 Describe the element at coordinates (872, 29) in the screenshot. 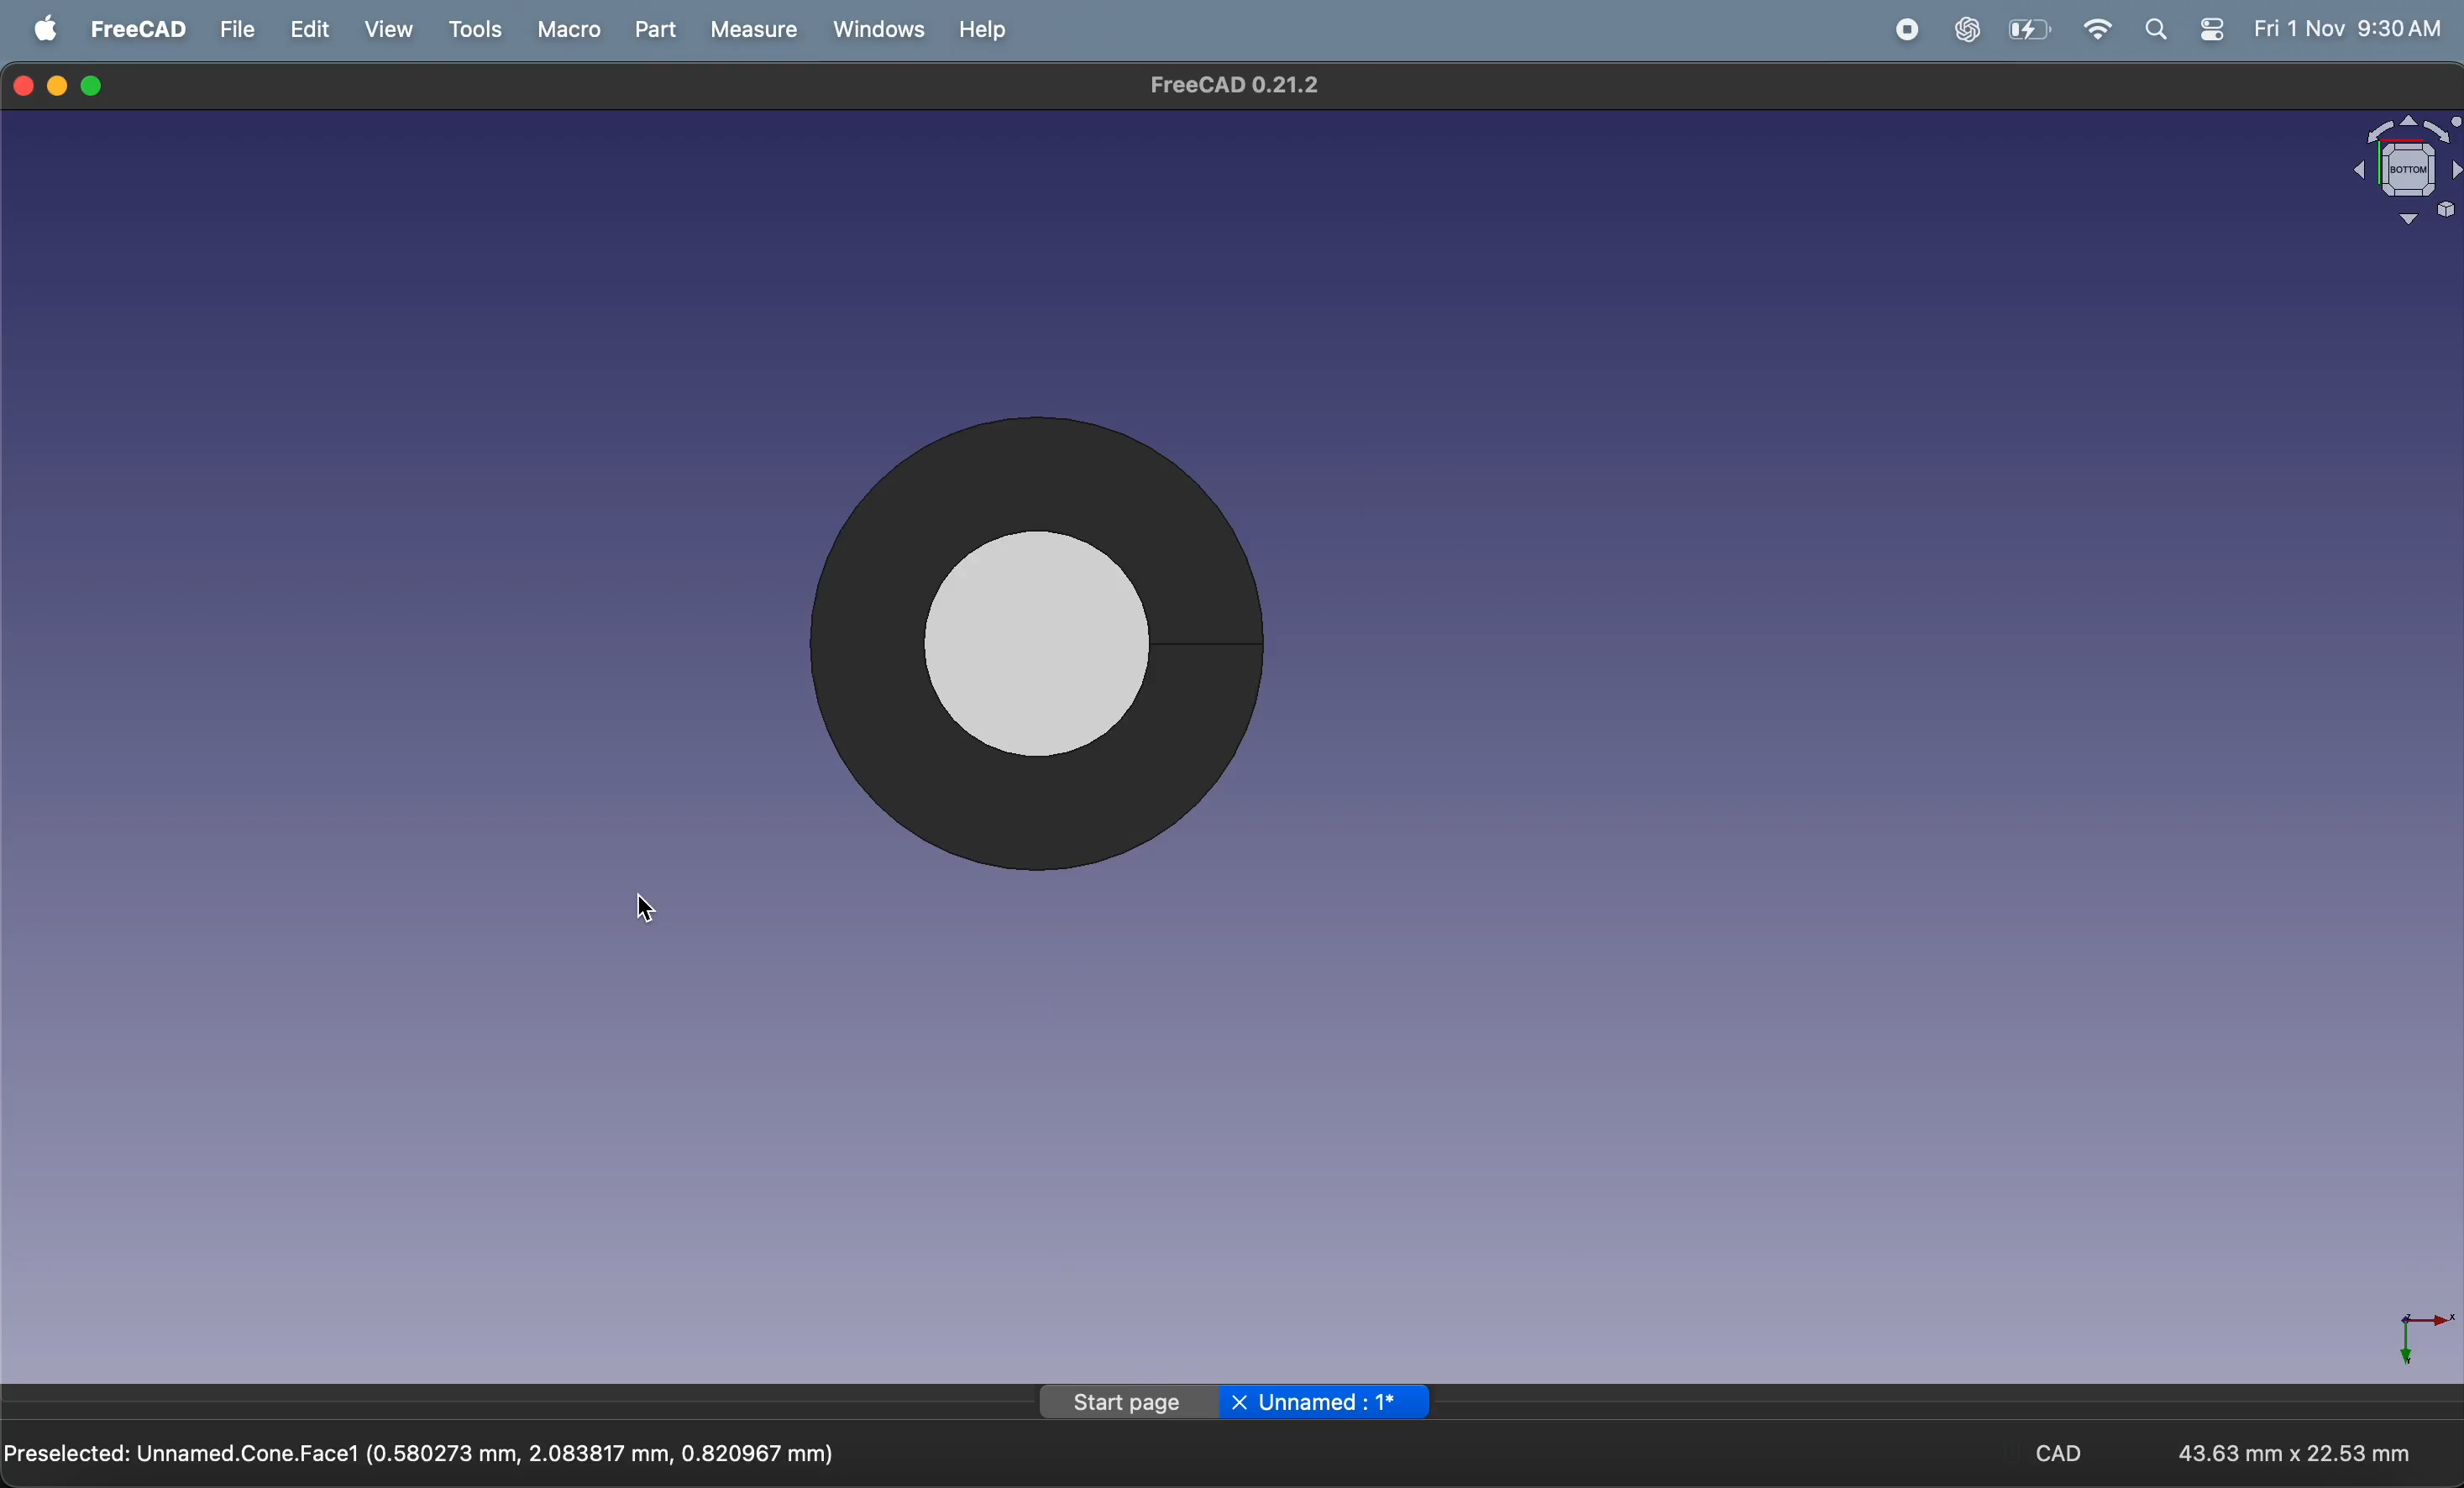

I see `windows` at that location.